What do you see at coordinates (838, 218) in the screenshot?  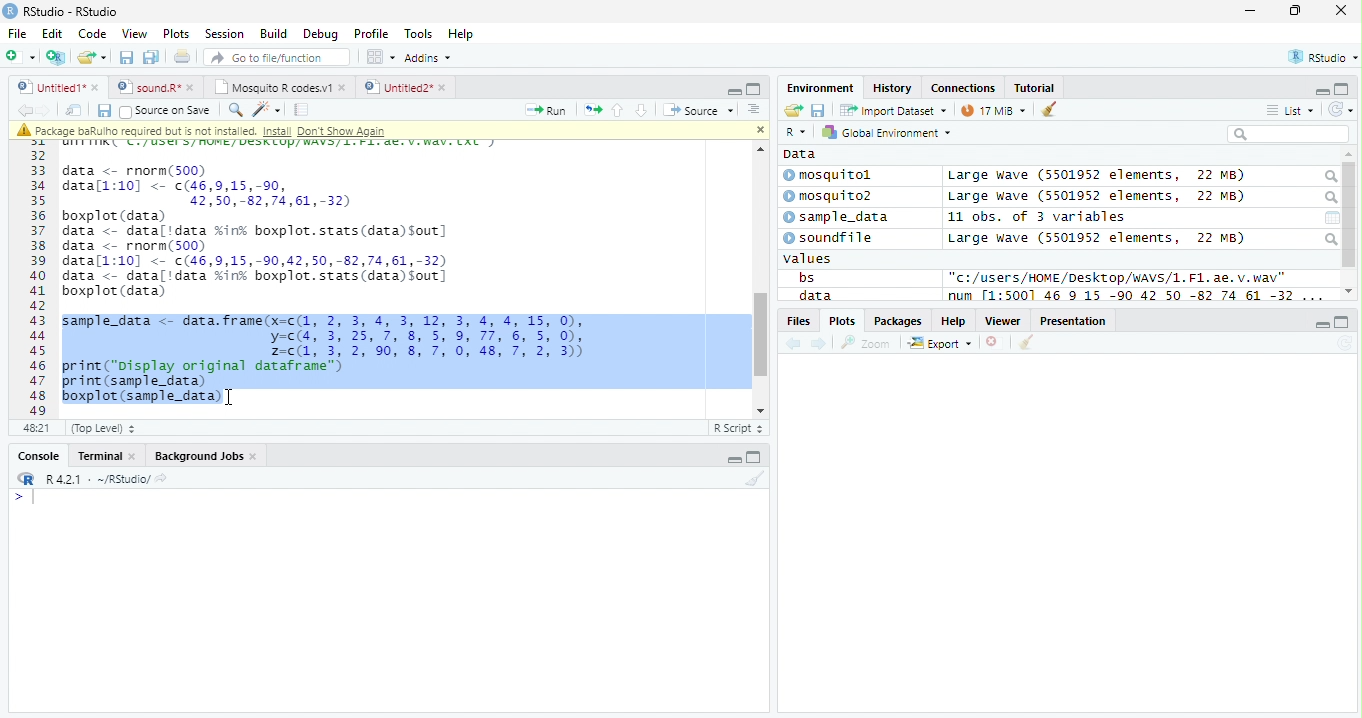 I see `sample_data` at bounding box center [838, 218].